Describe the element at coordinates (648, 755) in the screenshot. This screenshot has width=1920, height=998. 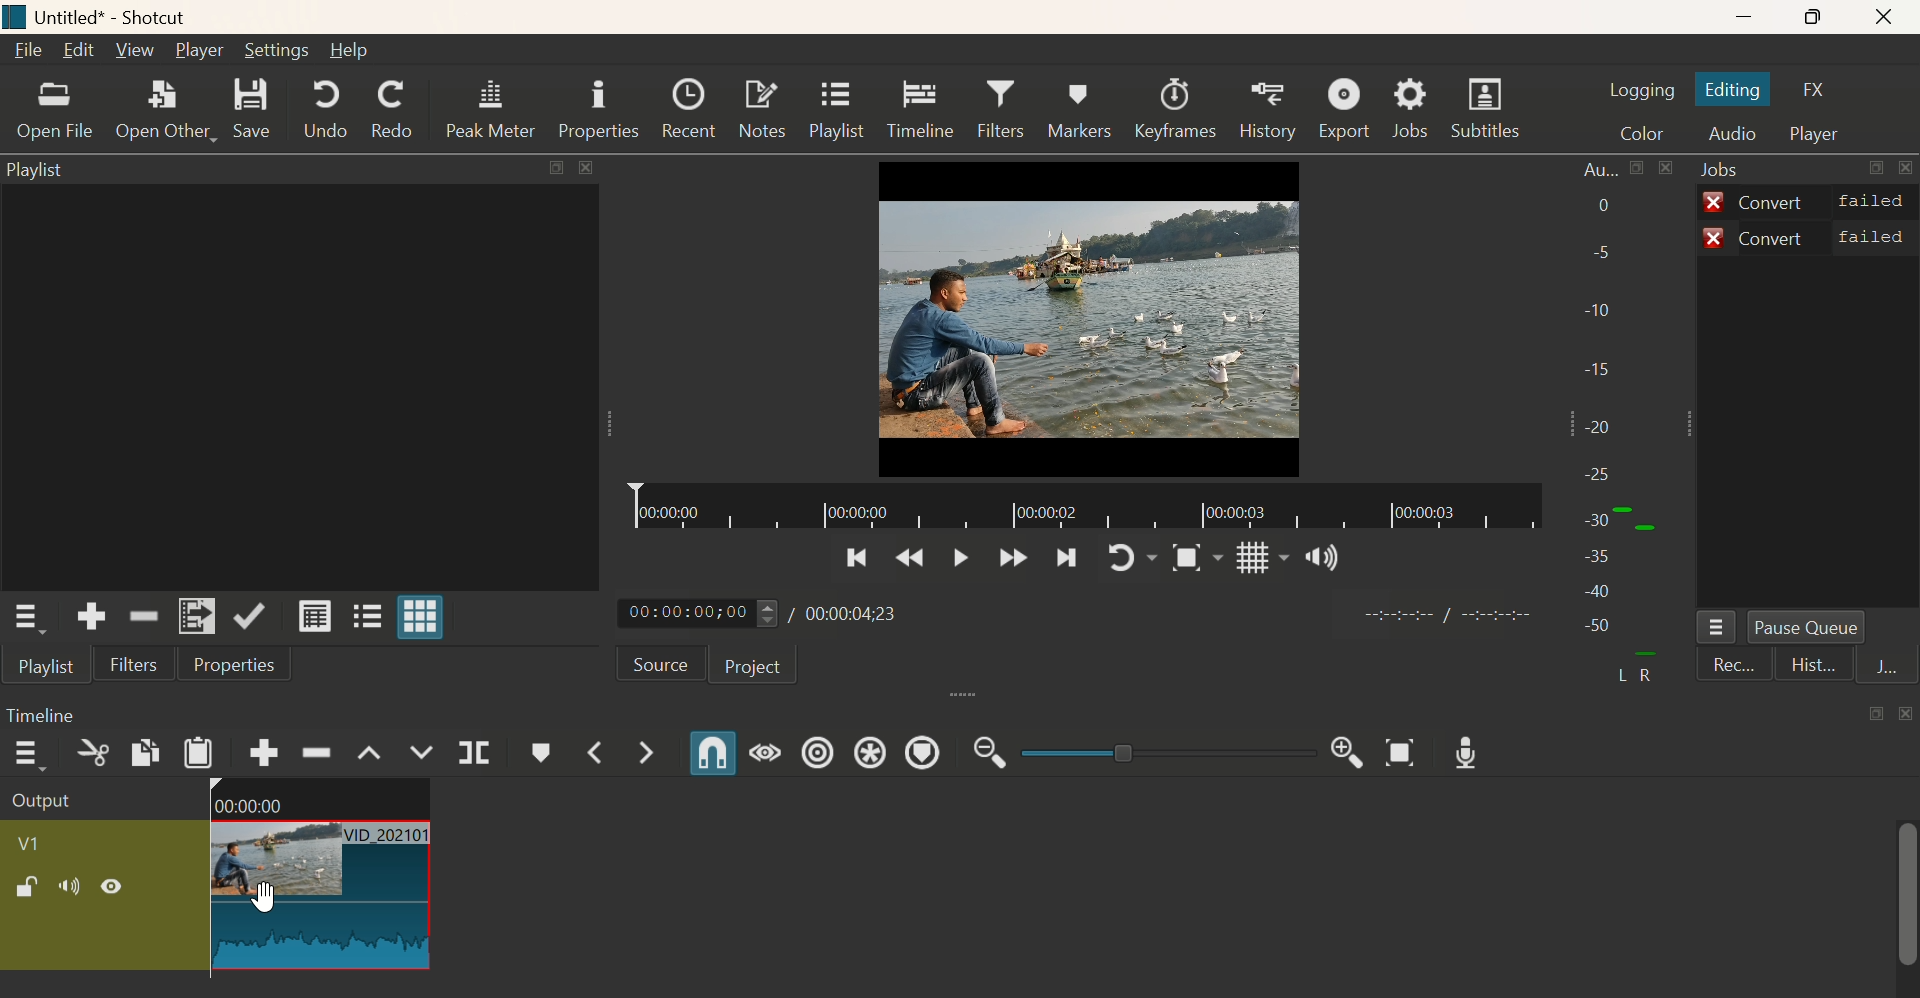
I see `` at that location.